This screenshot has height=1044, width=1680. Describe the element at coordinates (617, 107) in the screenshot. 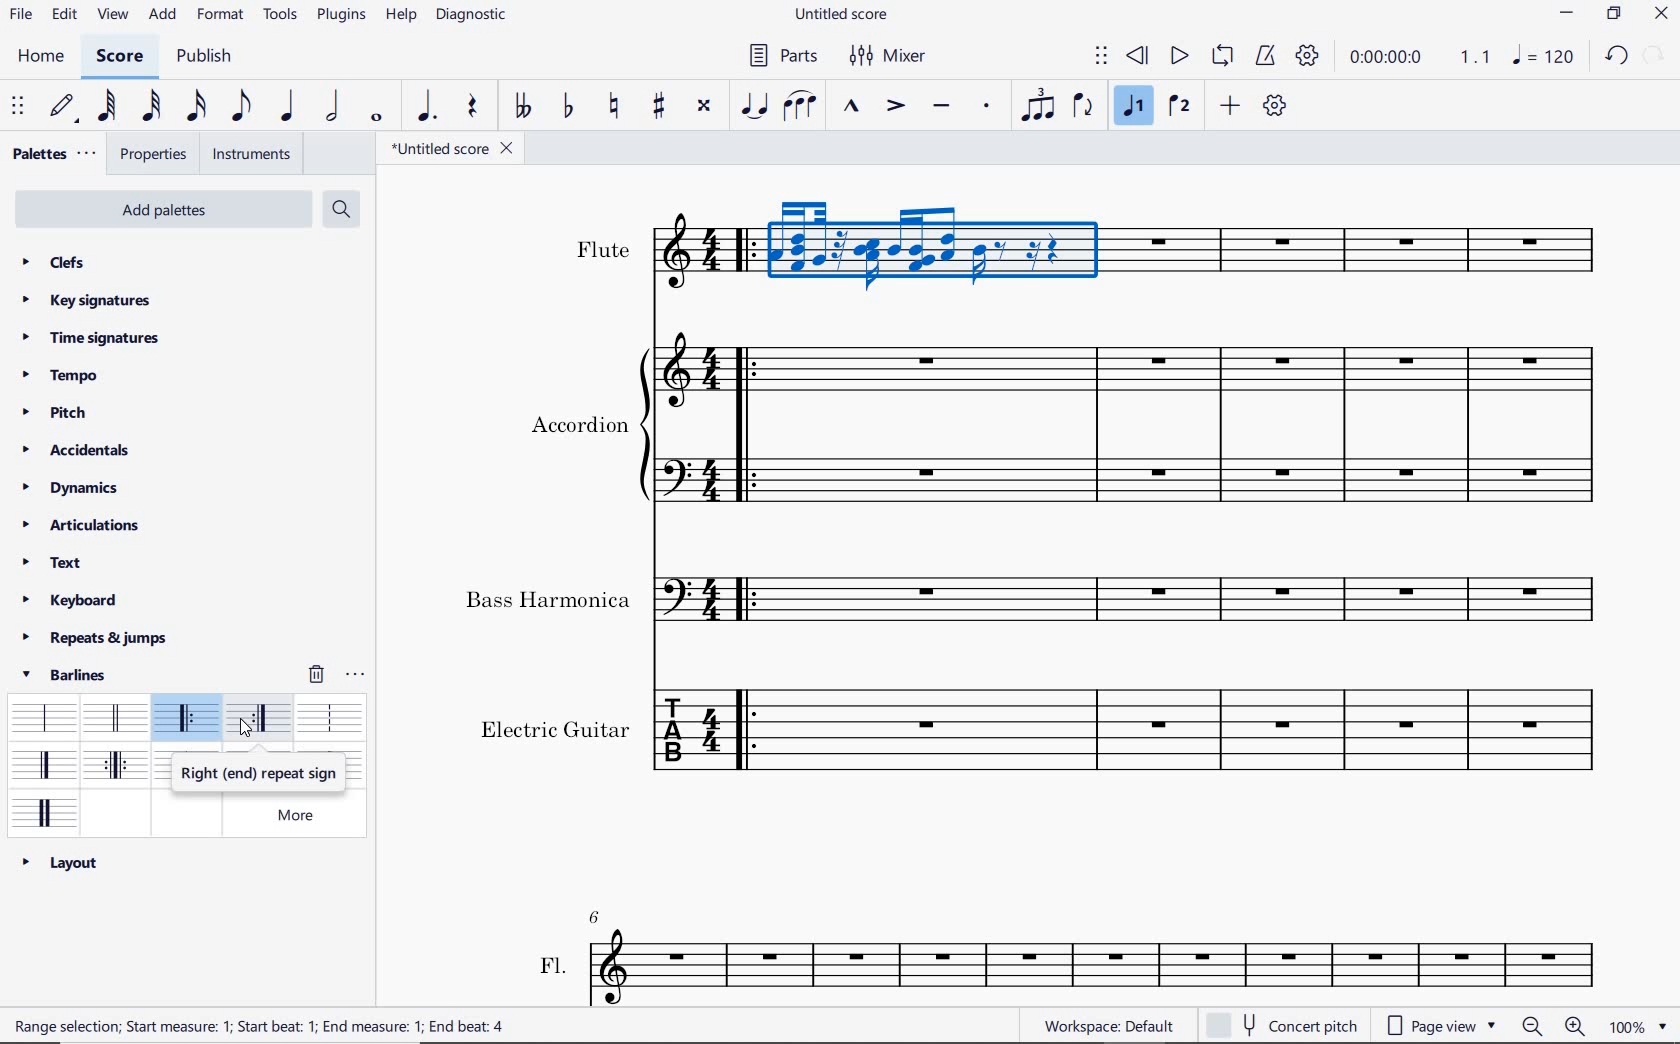

I see `toggle natural` at that location.